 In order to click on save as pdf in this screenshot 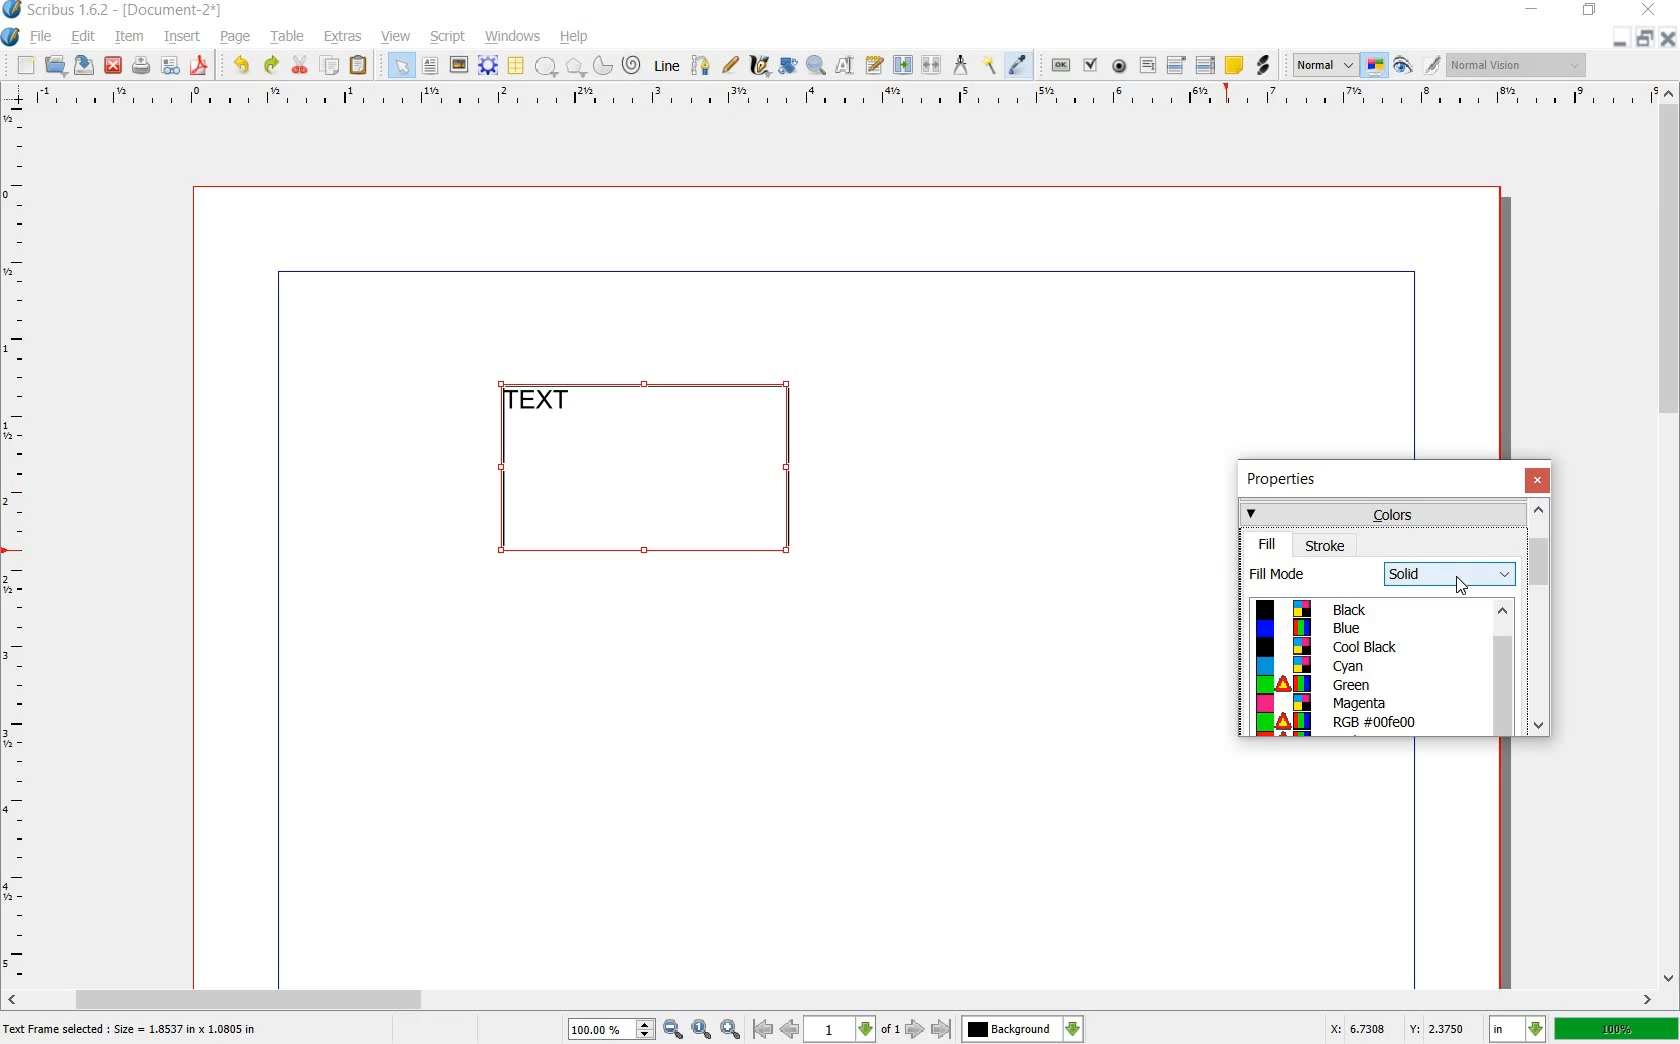, I will do `click(199, 66)`.